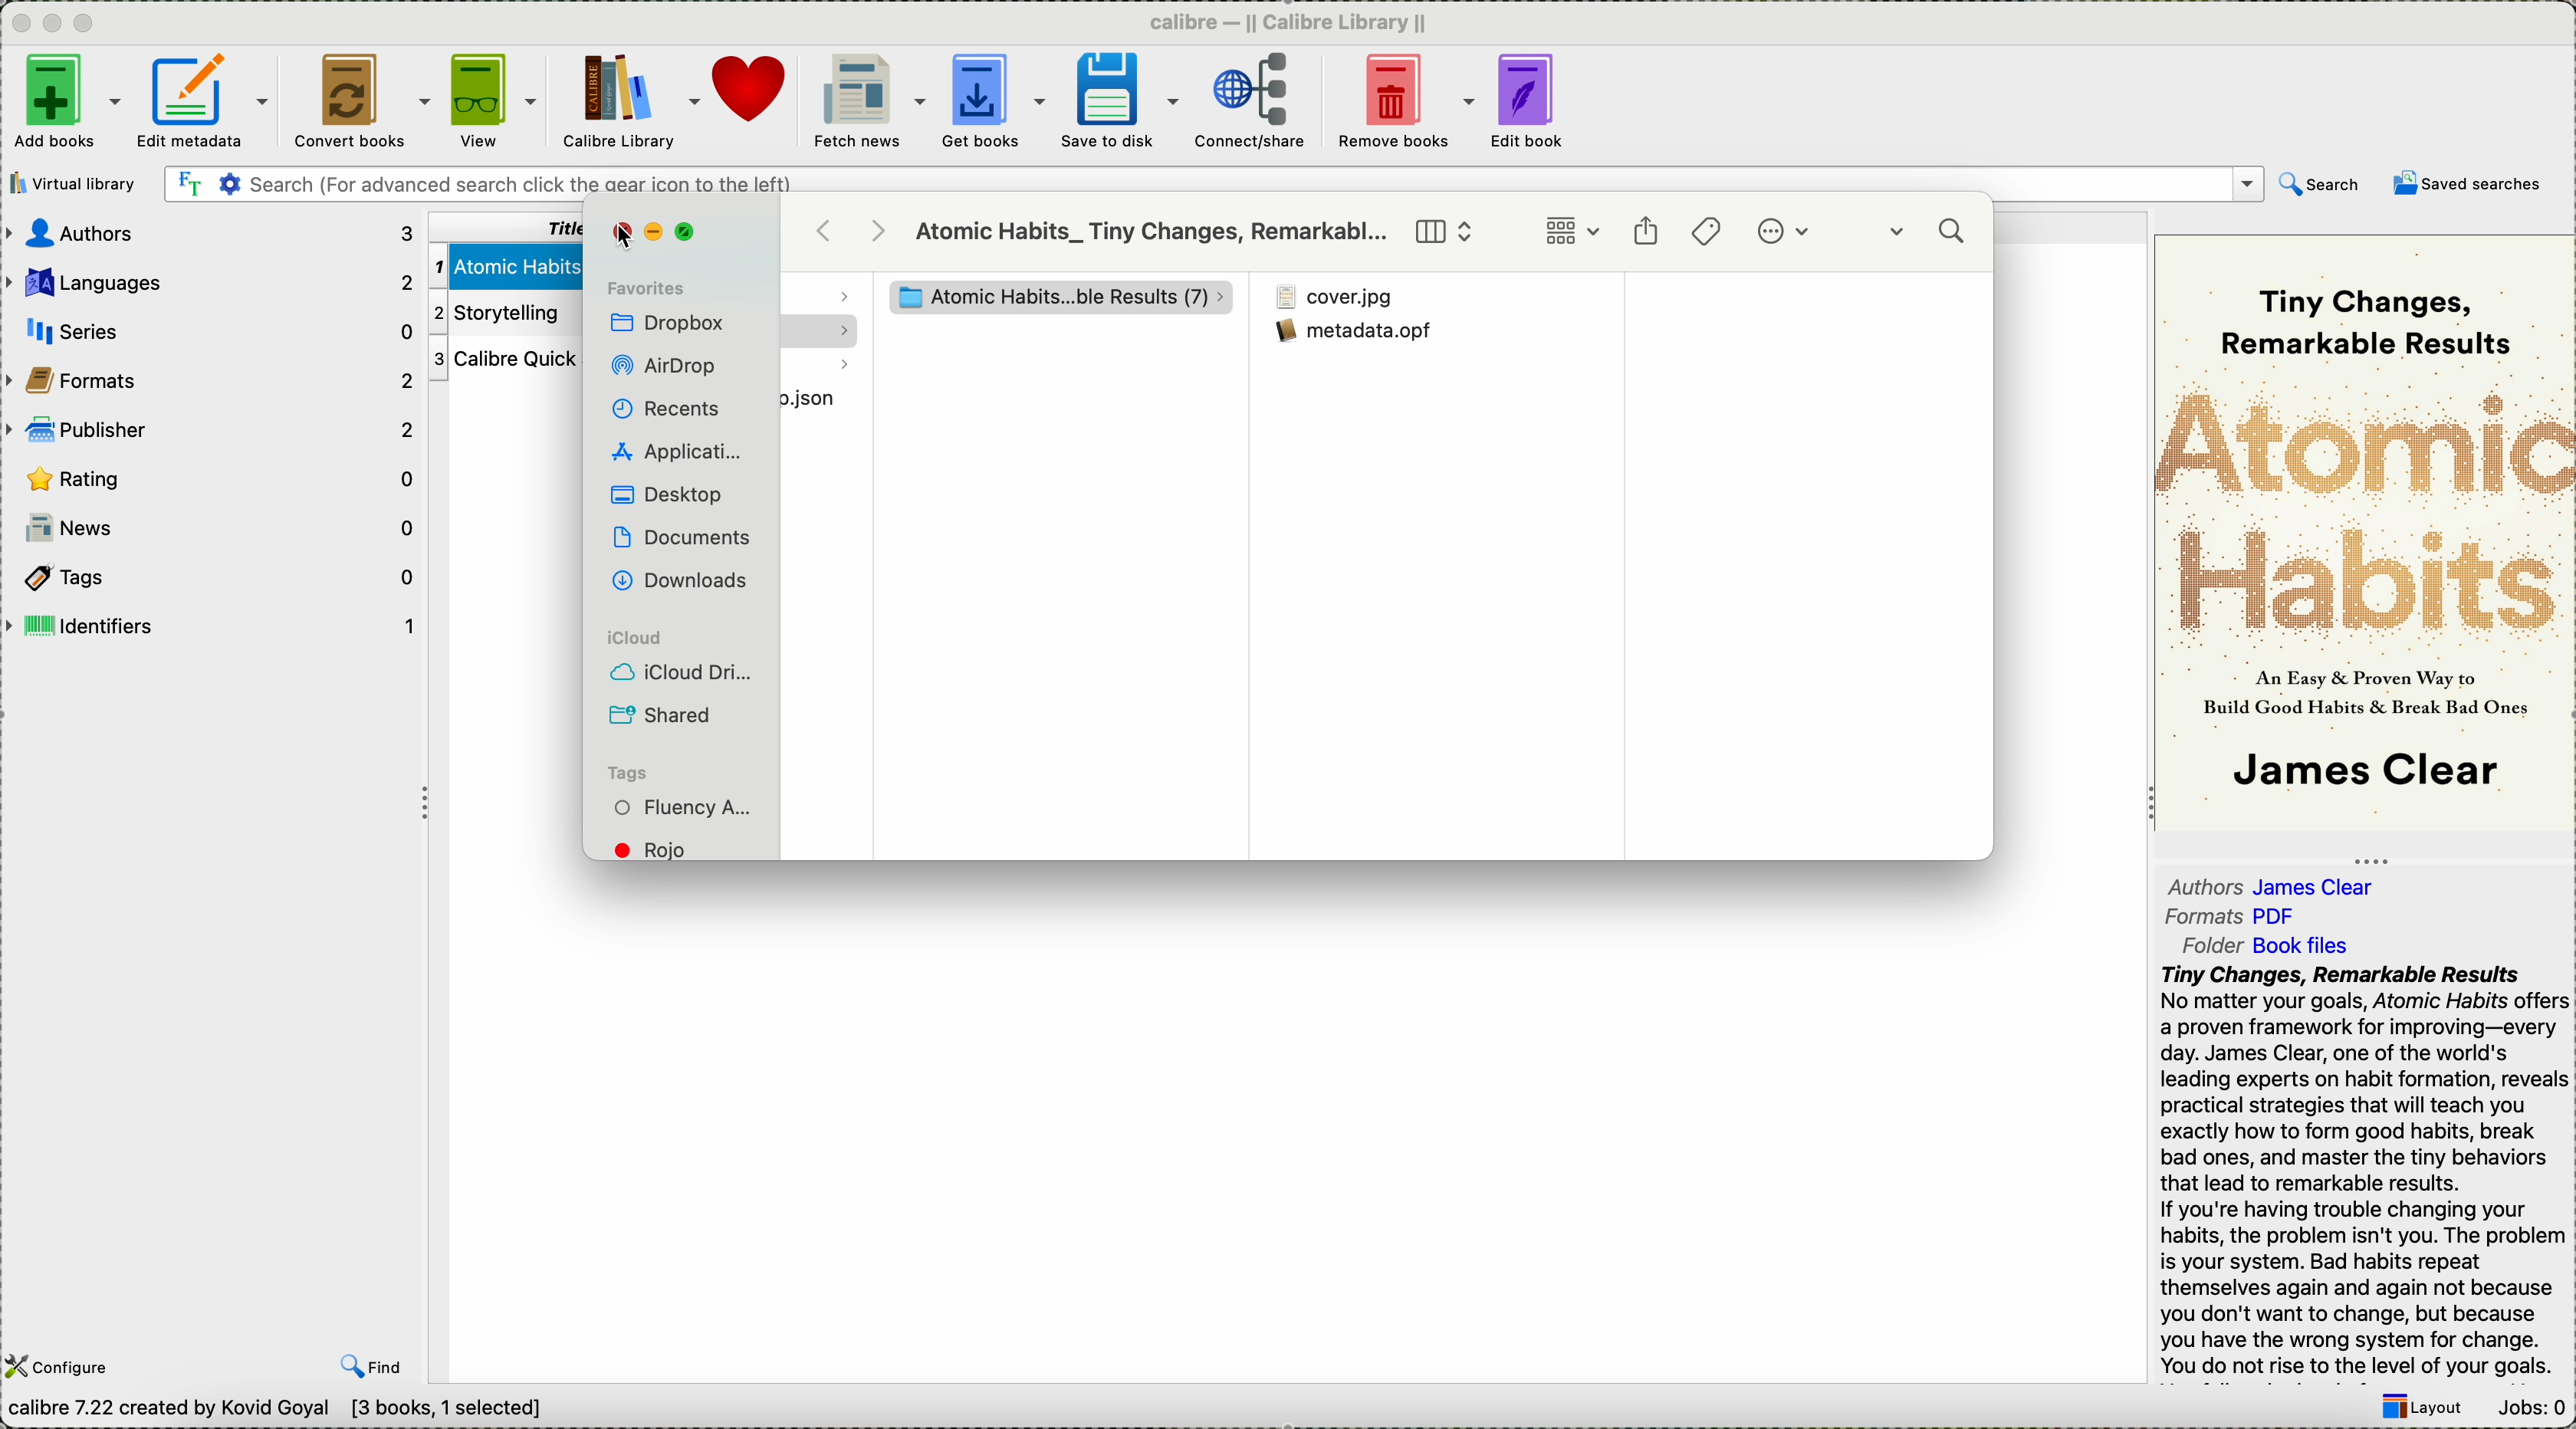 This screenshot has height=1429, width=2576. I want to click on find, so click(372, 1366).